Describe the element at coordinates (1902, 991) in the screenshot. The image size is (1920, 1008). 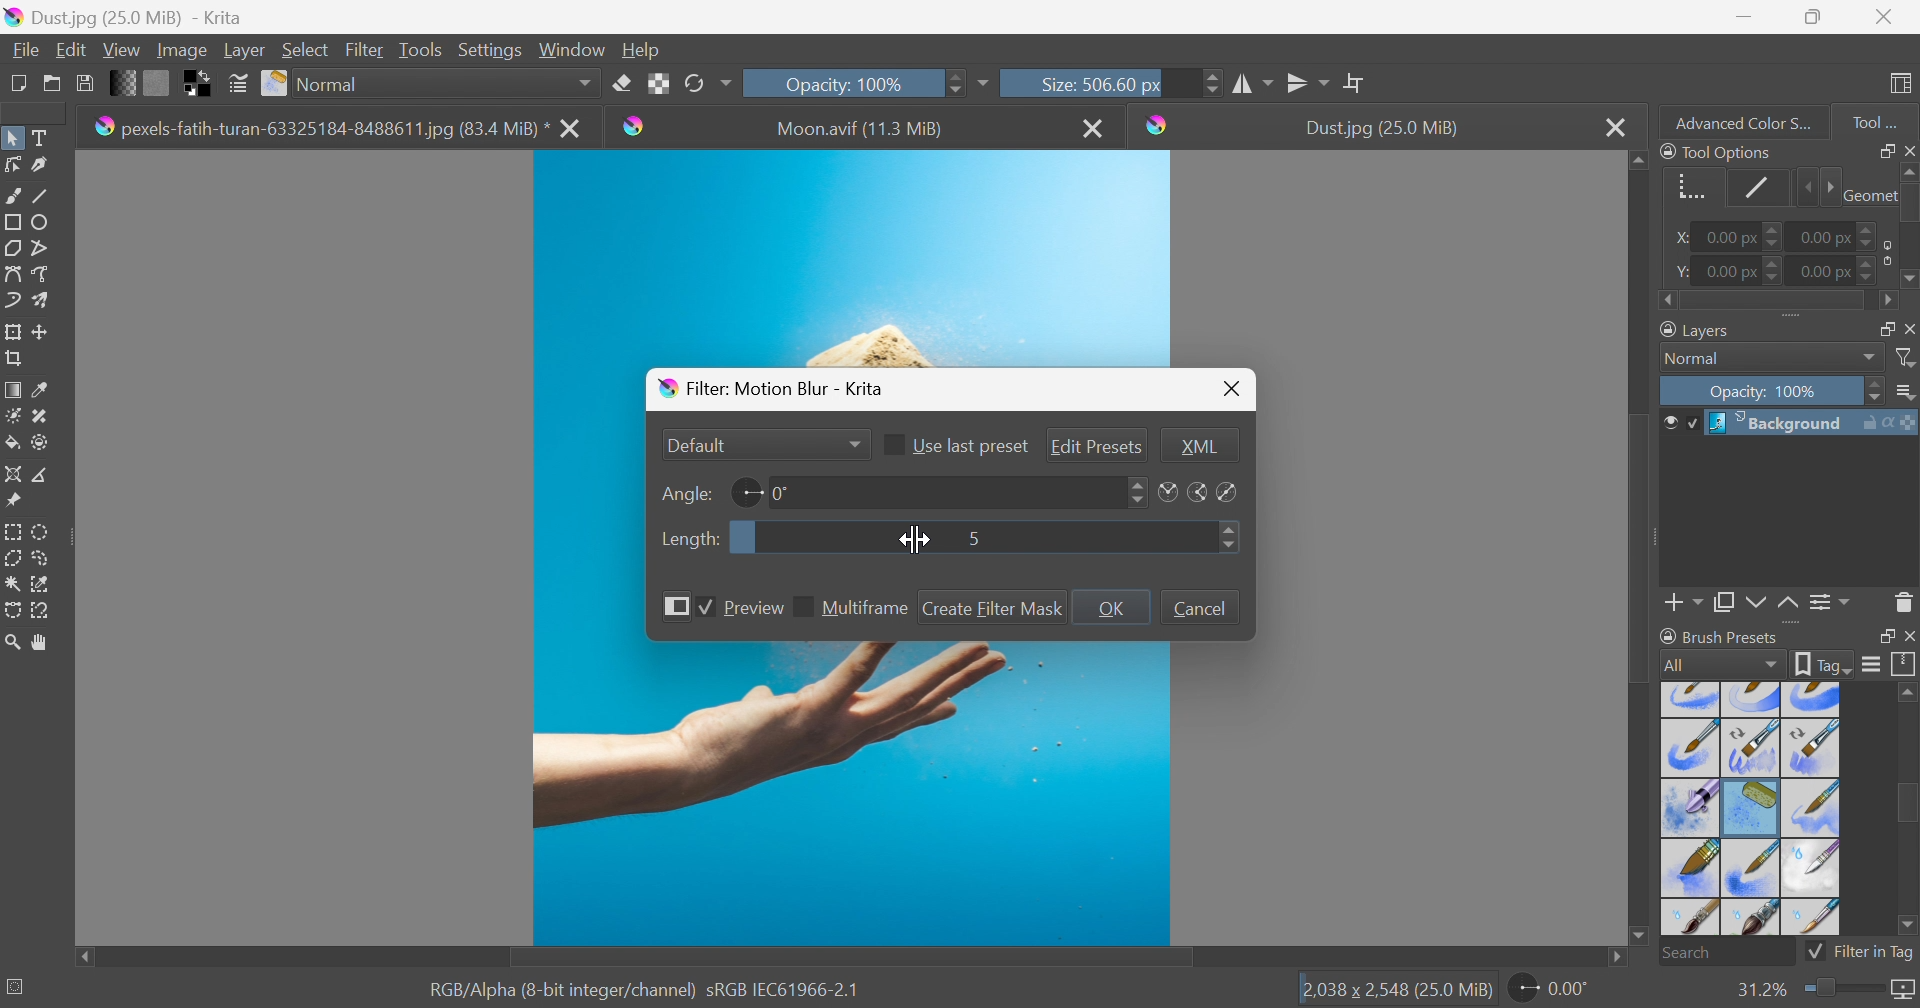
I see `Map the displayed canvas size between pixel size or print size` at that location.